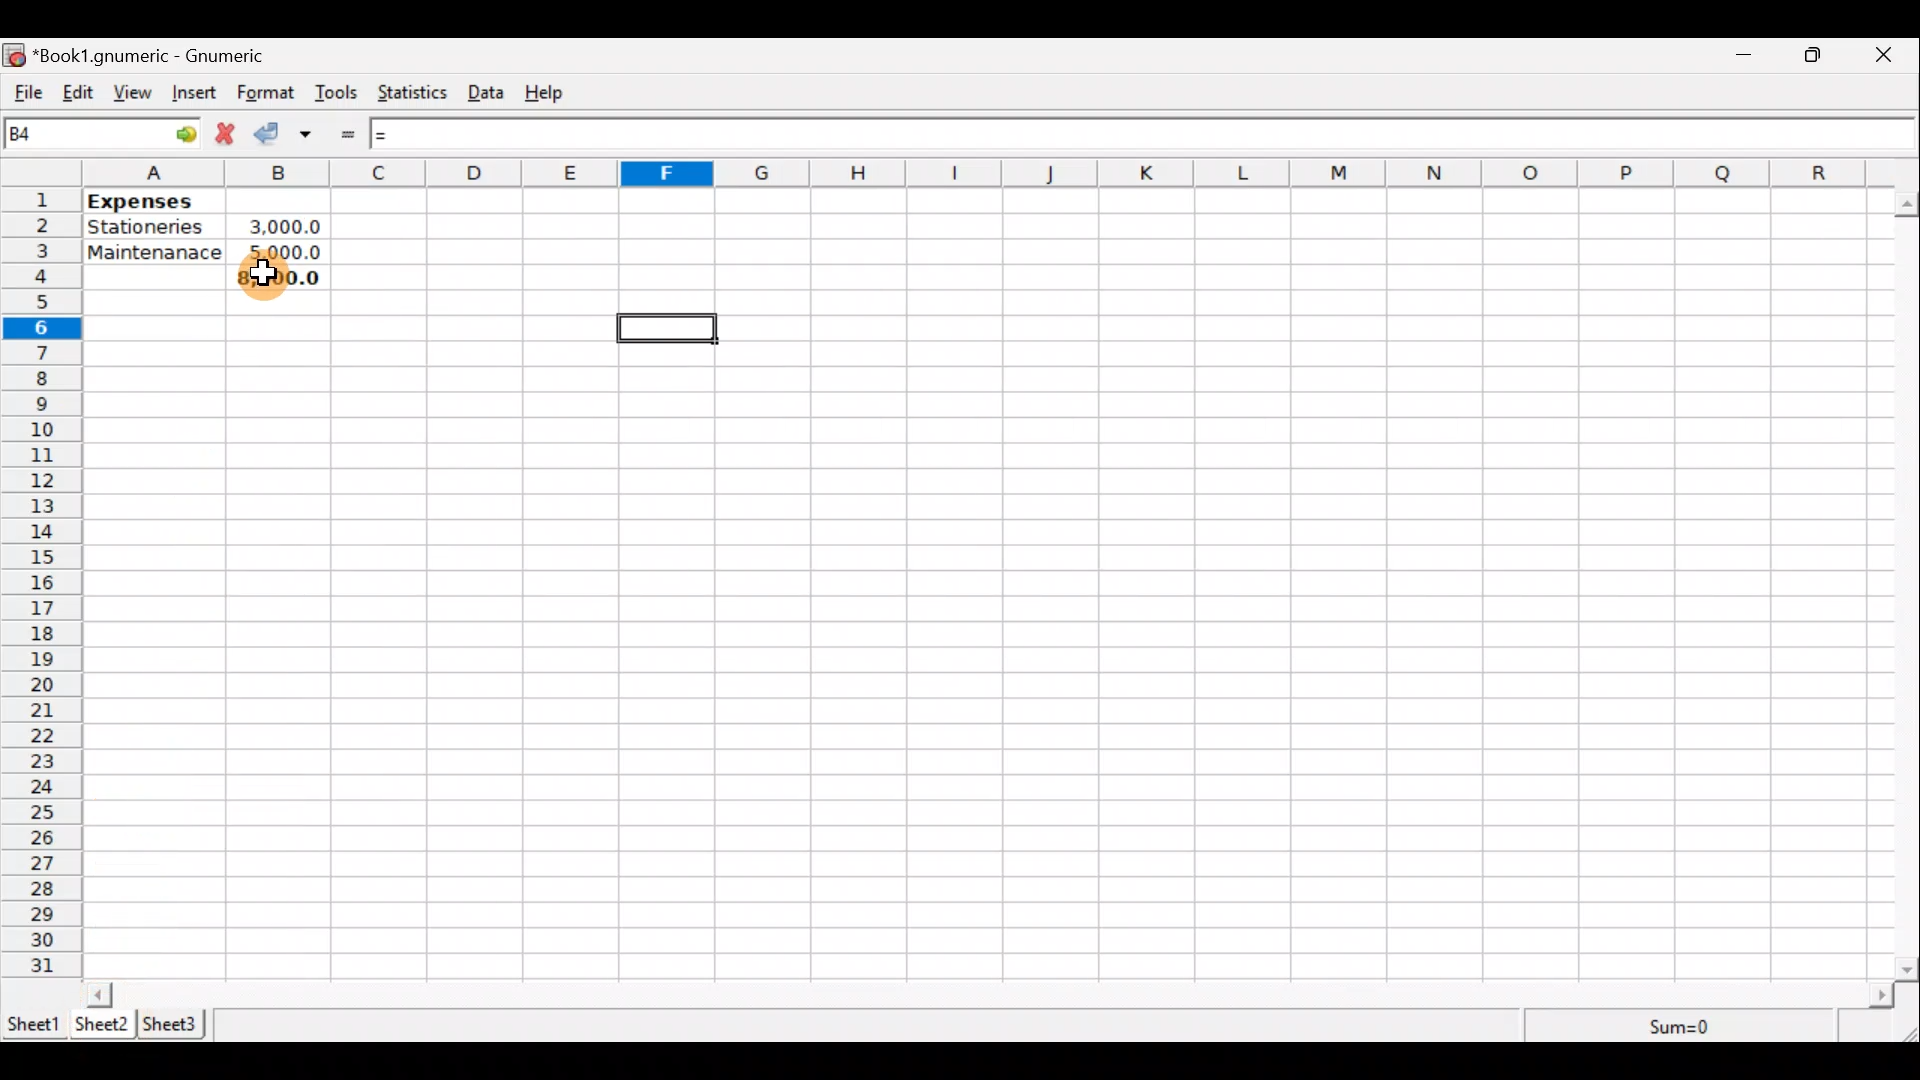 The width and height of the screenshot is (1920, 1080). Describe the element at coordinates (272, 135) in the screenshot. I see `Accept change` at that location.